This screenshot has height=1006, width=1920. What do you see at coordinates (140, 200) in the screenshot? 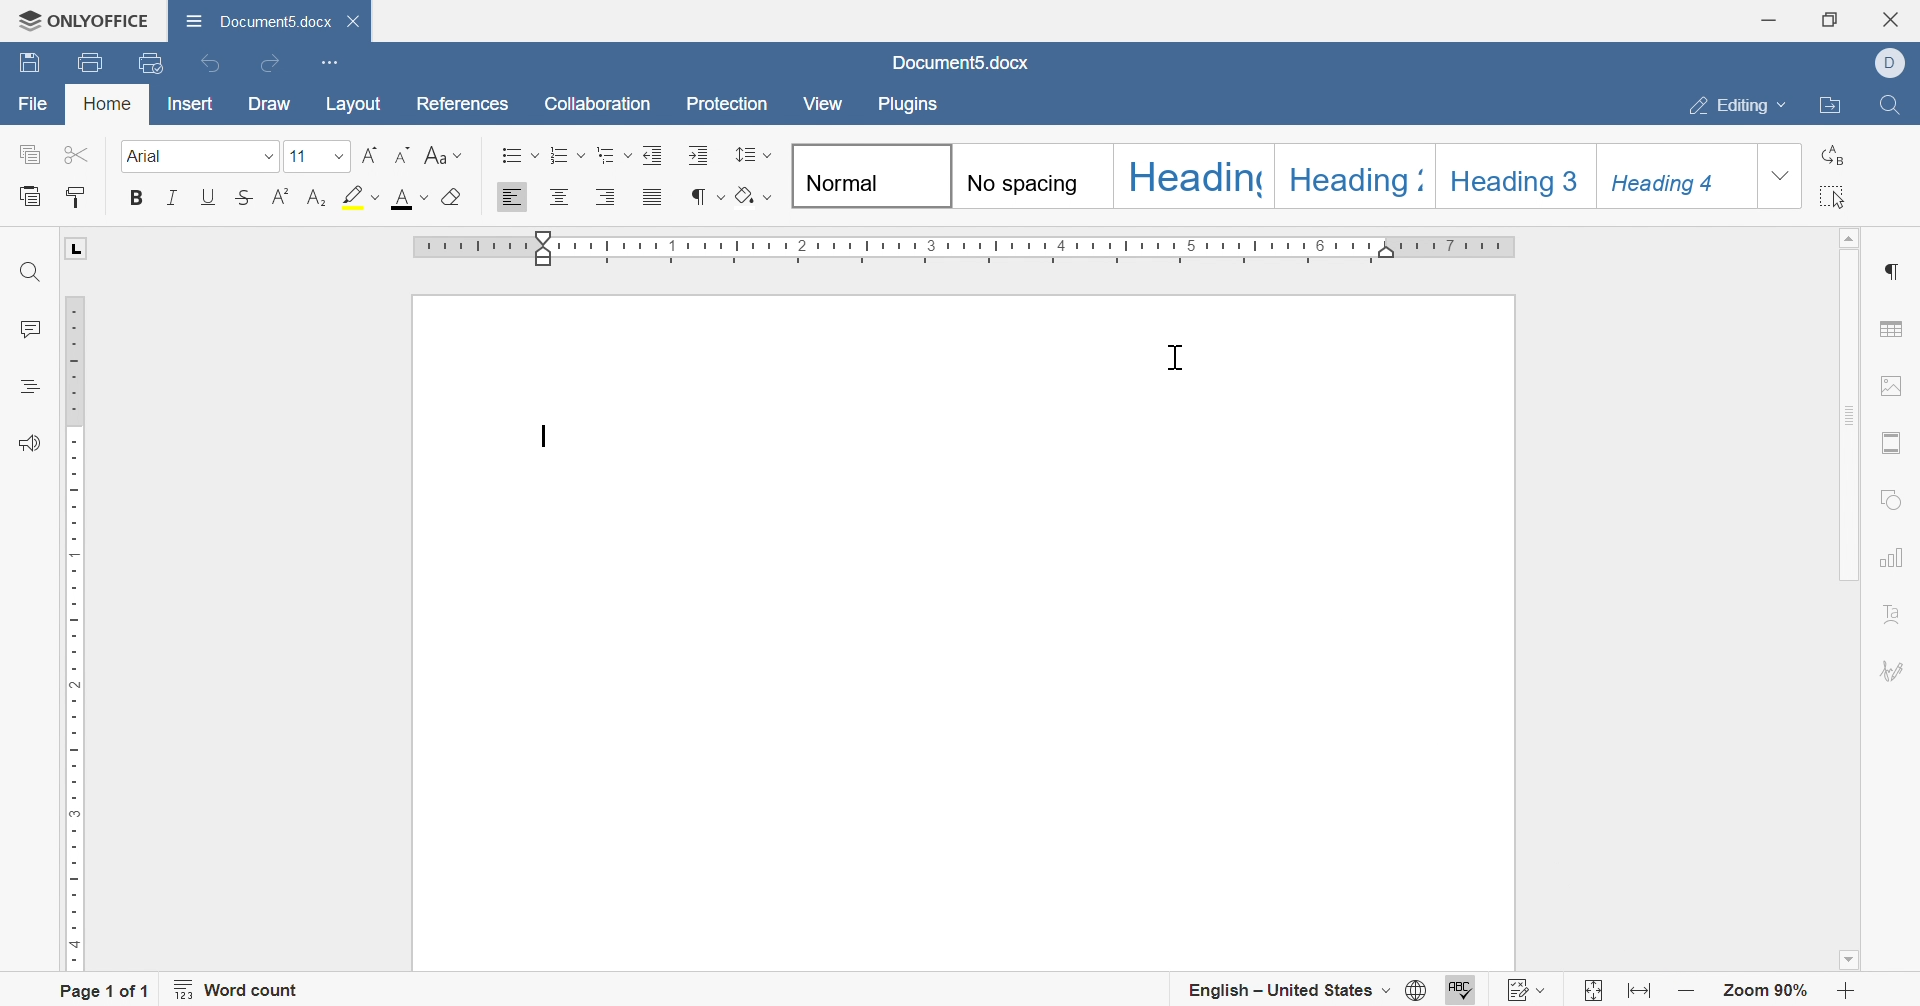
I see `bold` at bounding box center [140, 200].